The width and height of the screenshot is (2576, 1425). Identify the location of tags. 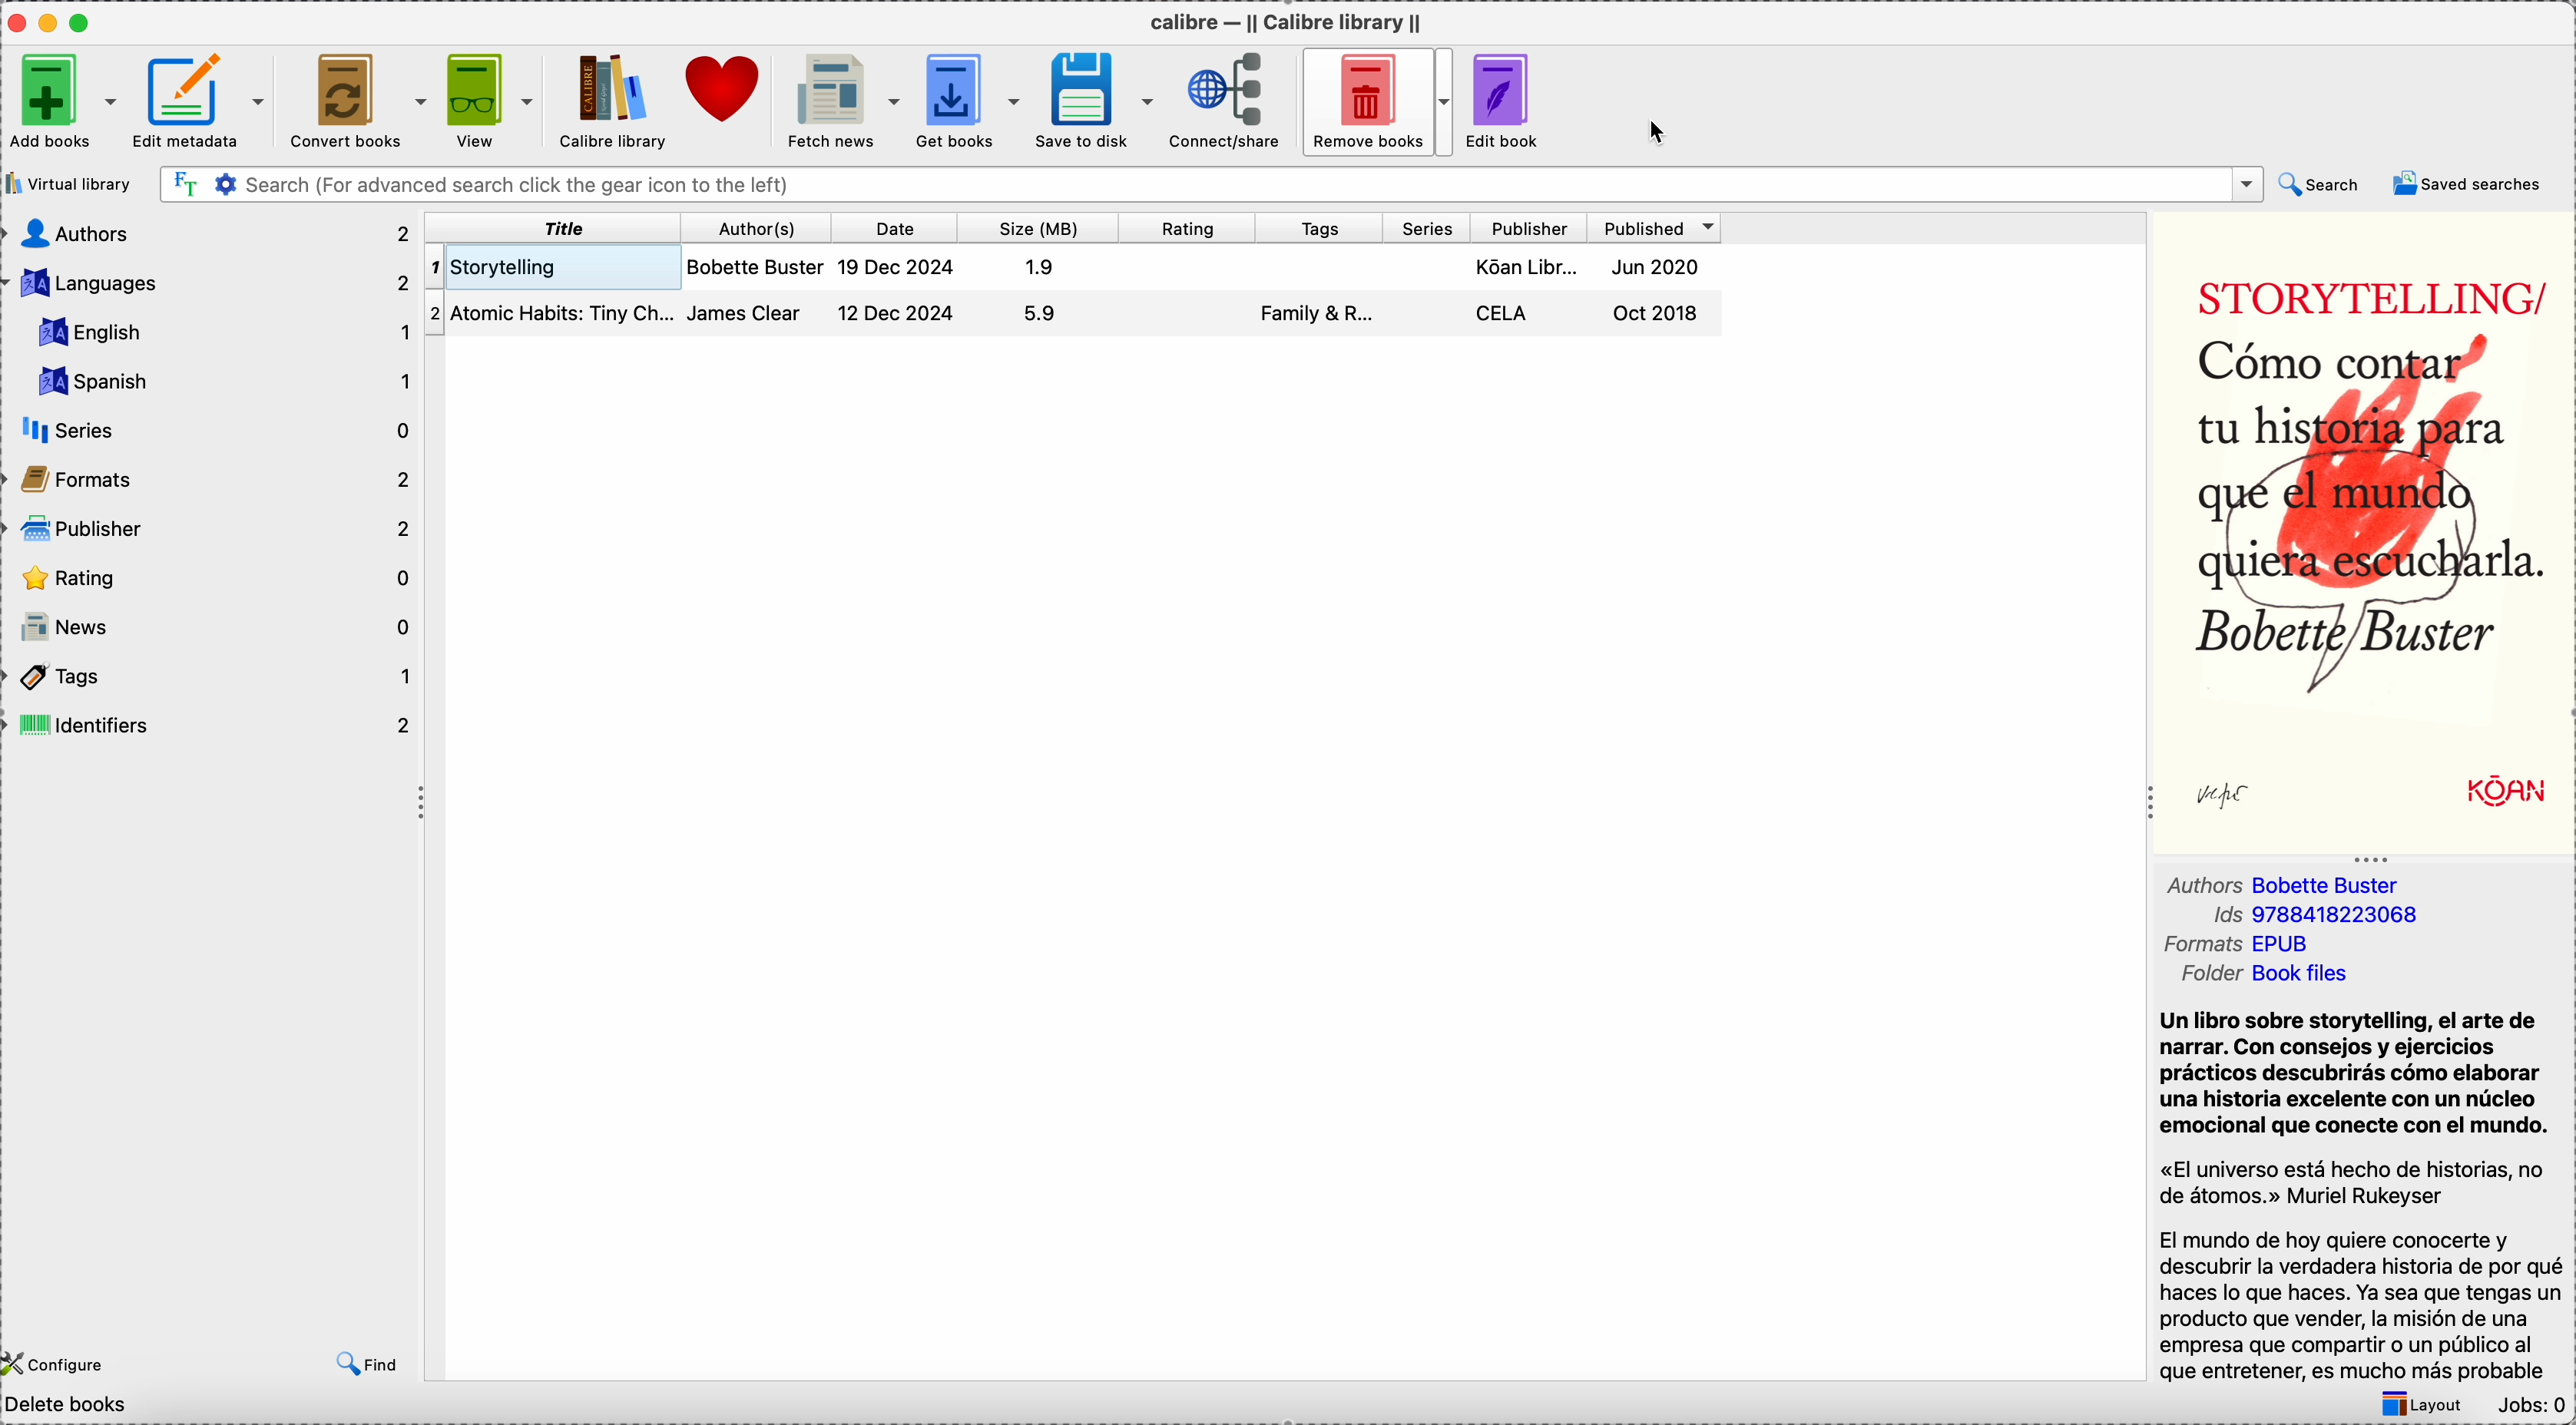
(1318, 227).